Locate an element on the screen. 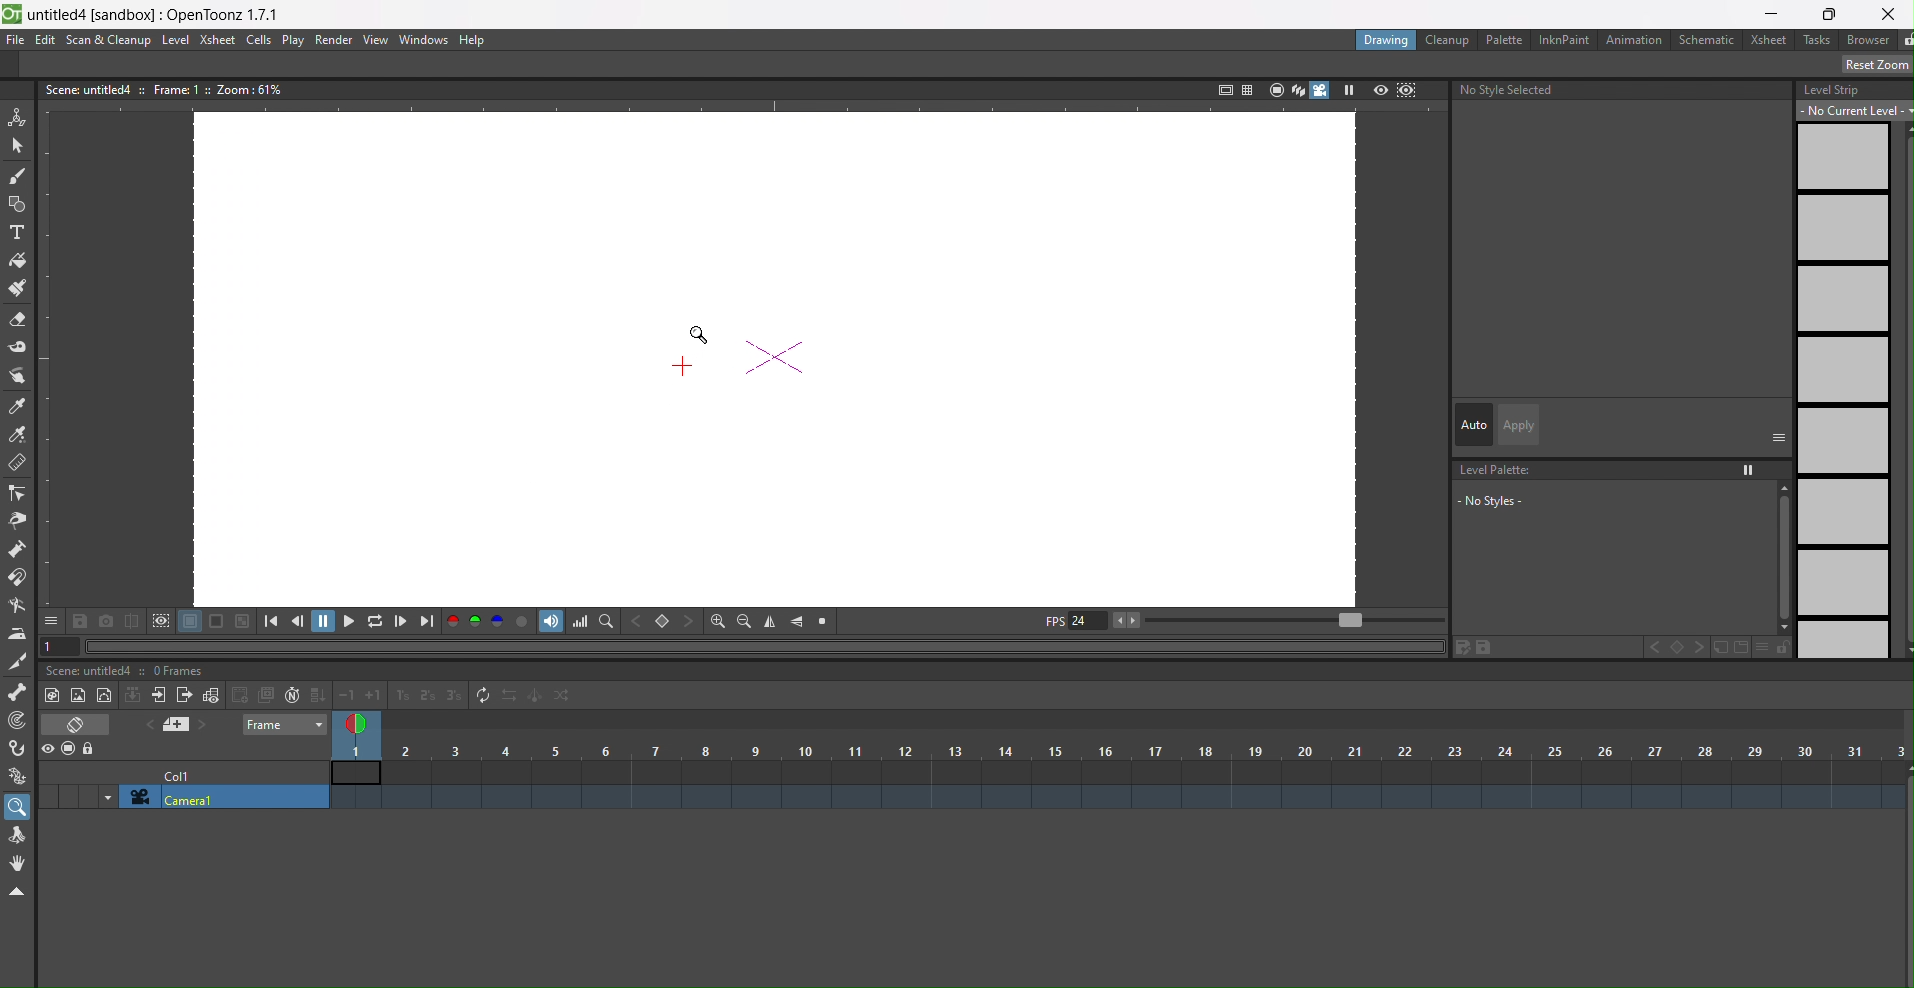  close is located at coordinates (1889, 12).